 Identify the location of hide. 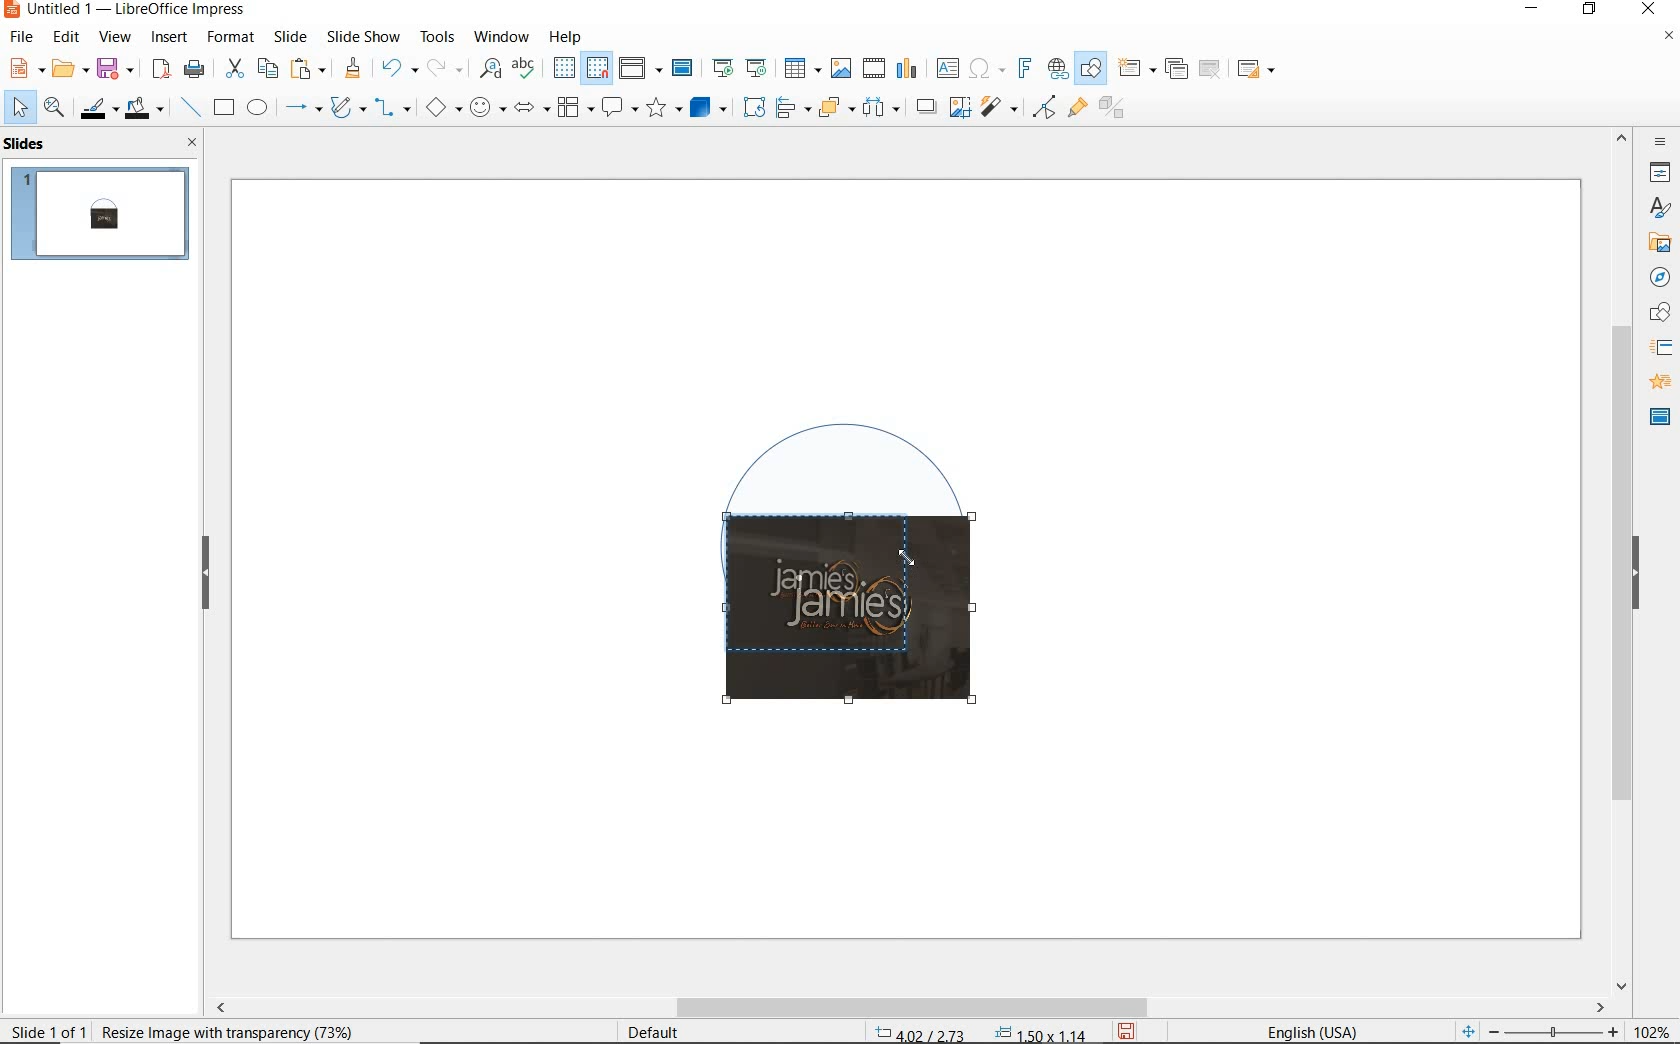
(1636, 575).